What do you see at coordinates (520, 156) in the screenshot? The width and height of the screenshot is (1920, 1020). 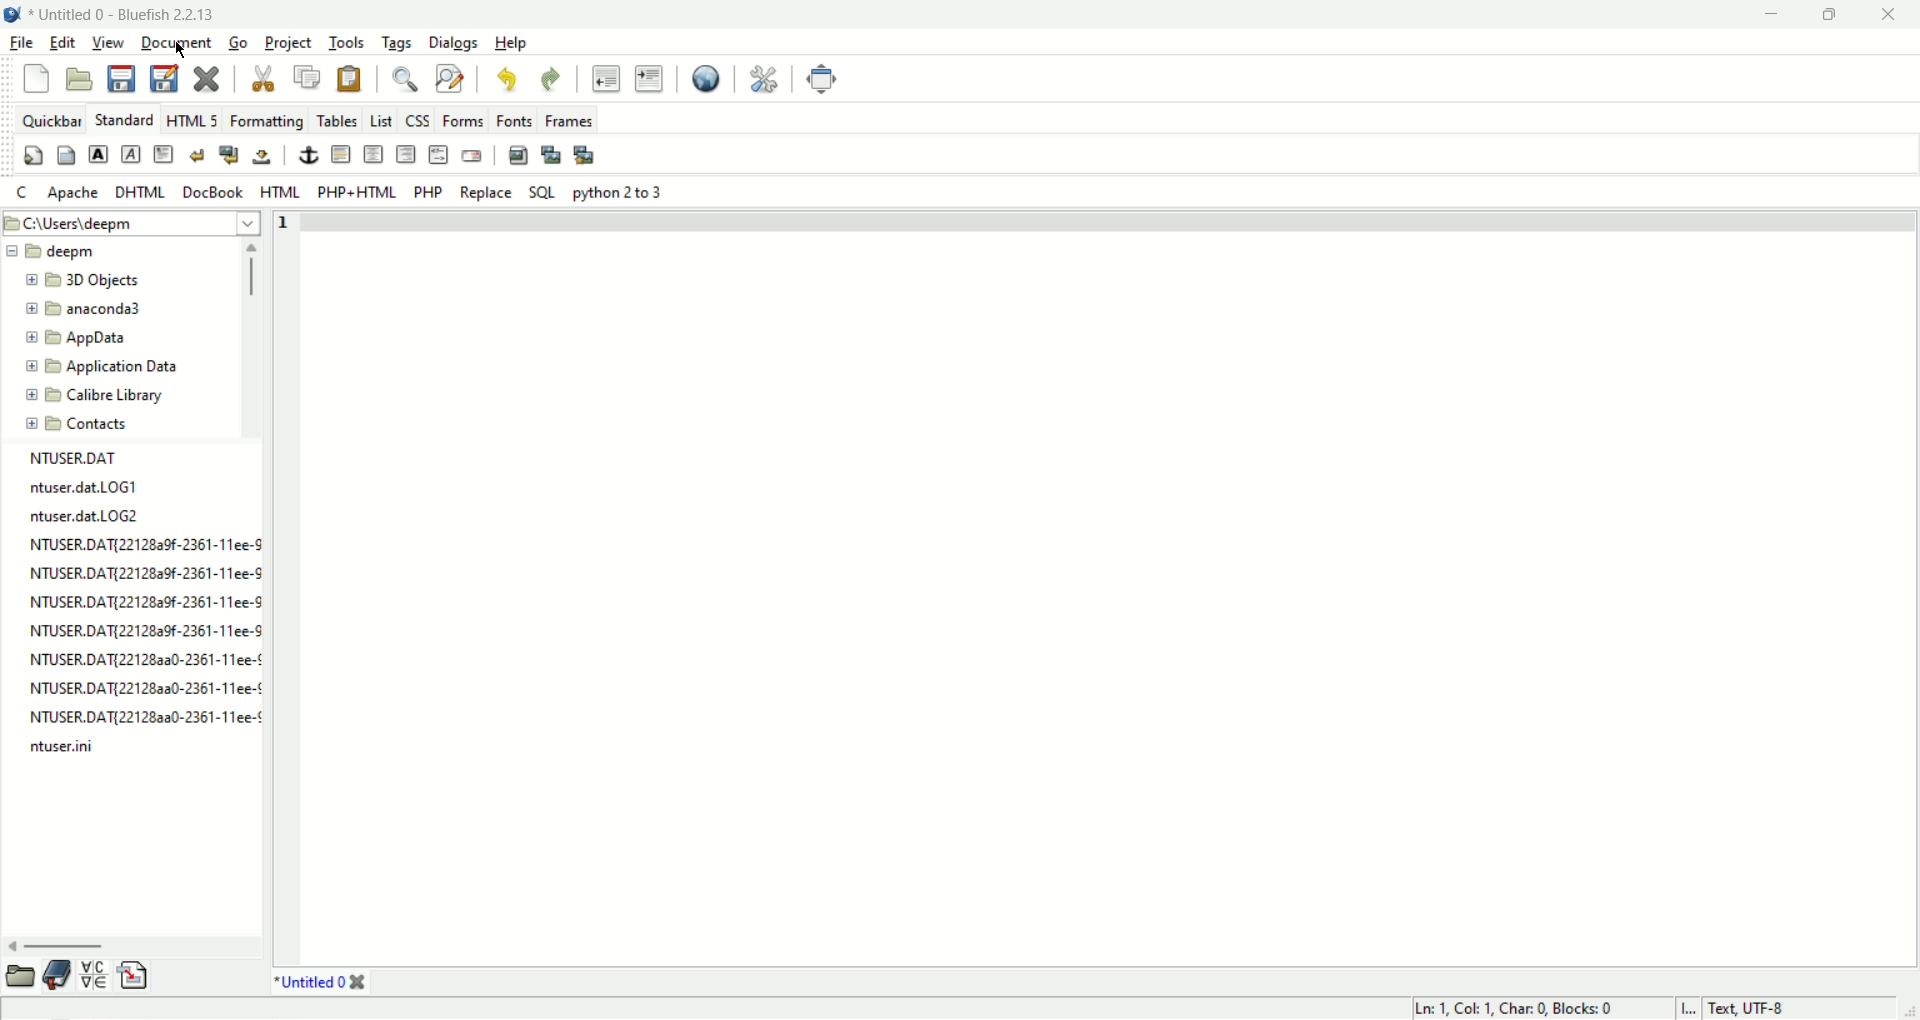 I see `insert image` at bounding box center [520, 156].